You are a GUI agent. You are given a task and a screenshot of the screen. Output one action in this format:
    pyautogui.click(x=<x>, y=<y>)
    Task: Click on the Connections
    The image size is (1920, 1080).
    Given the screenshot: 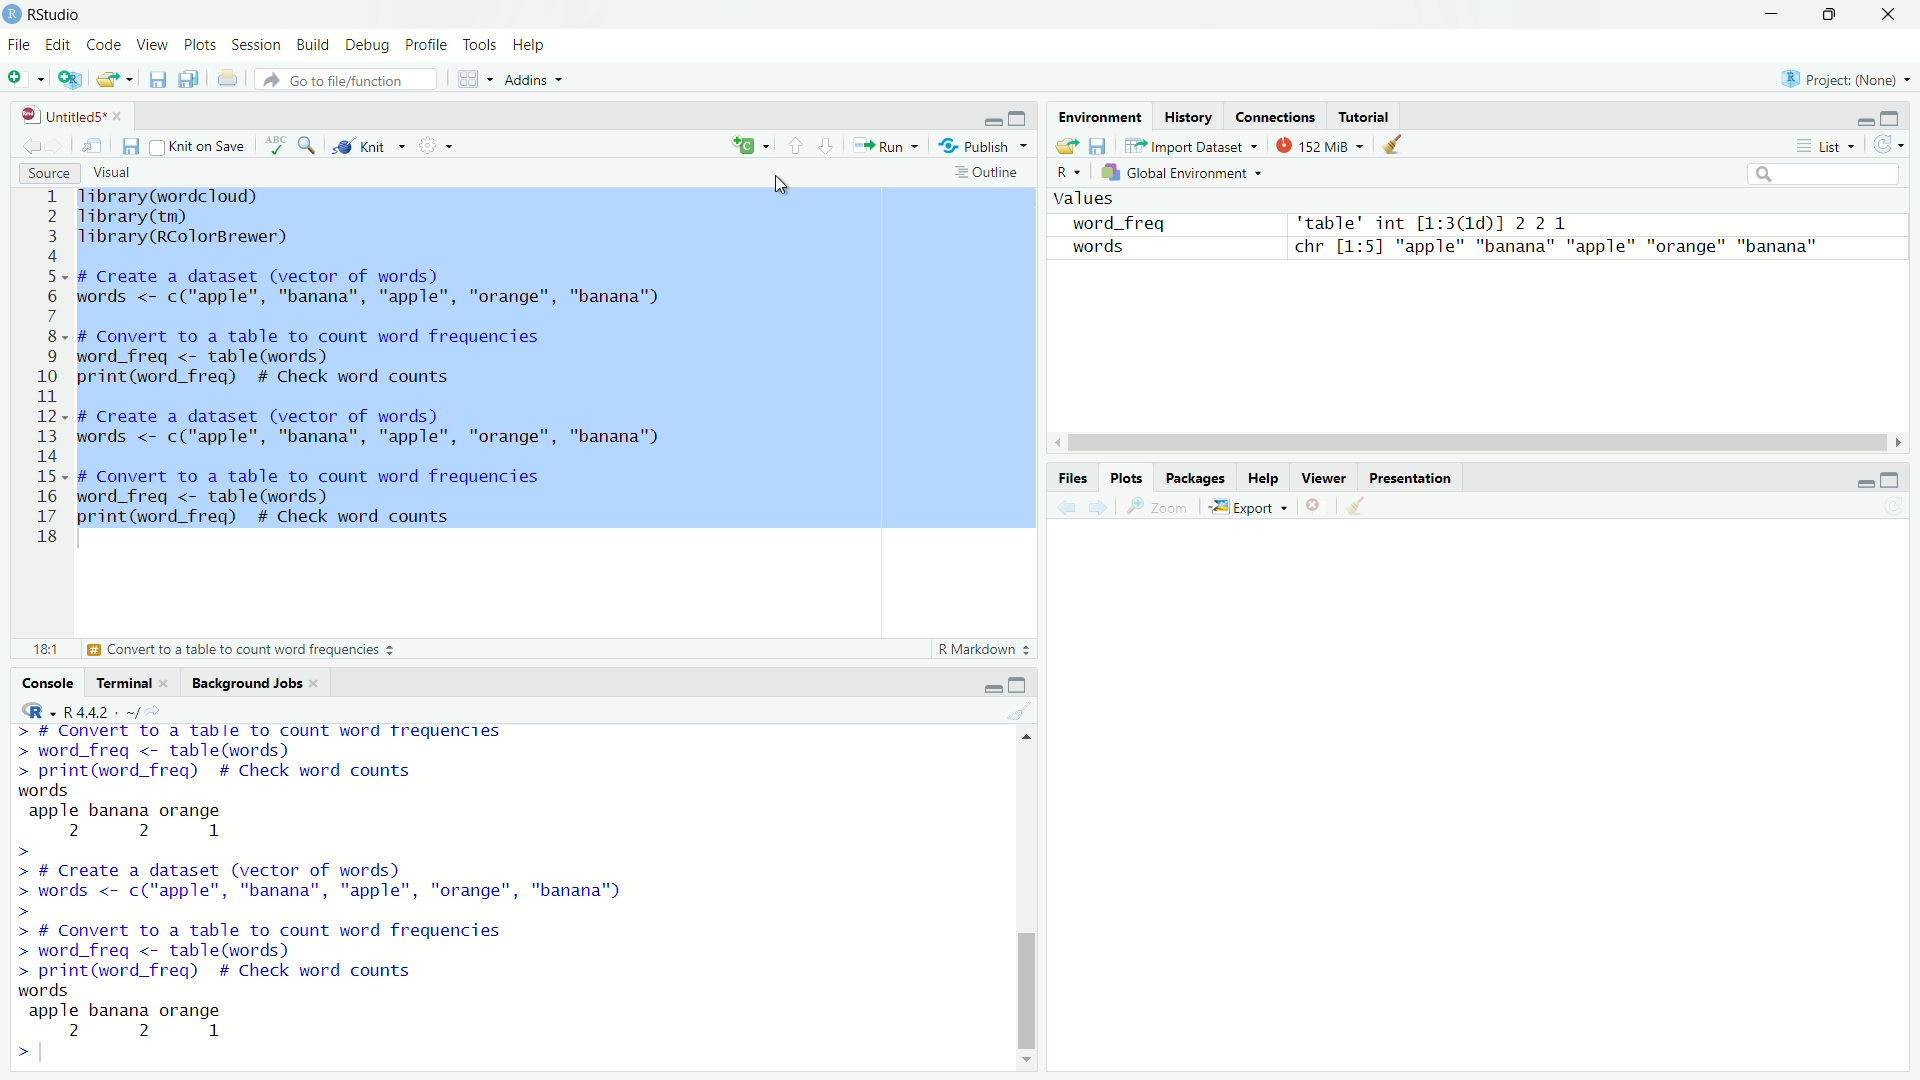 What is the action you would take?
    pyautogui.click(x=1278, y=118)
    